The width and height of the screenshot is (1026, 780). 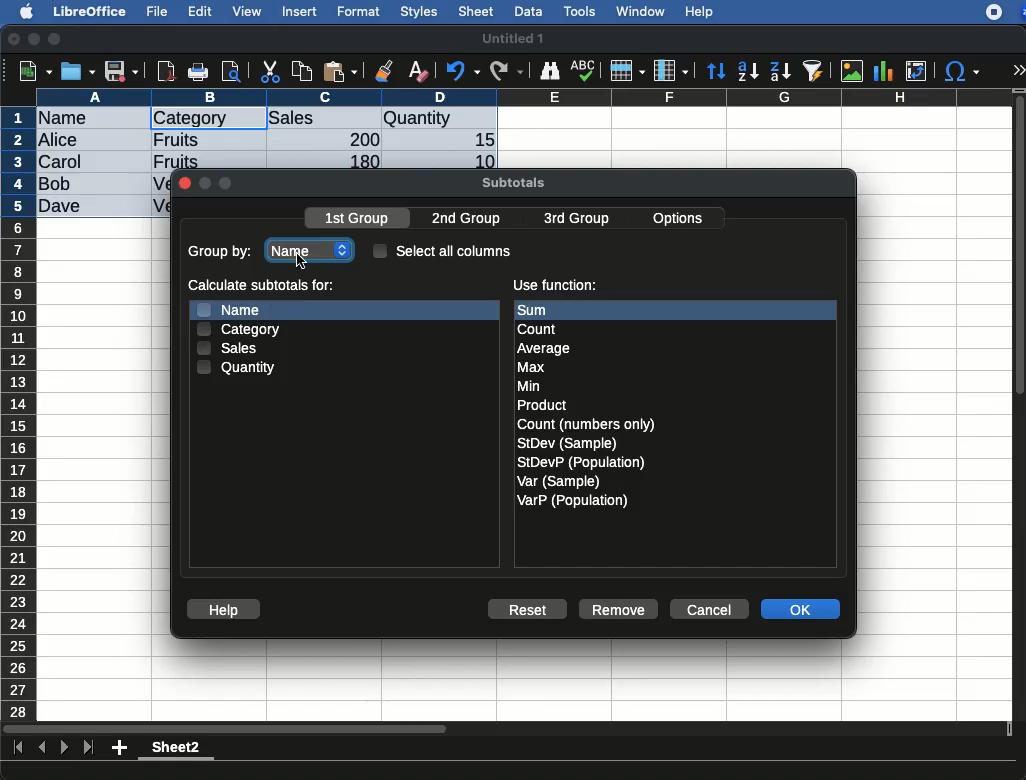 I want to click on name, so click(x=235, y=308).